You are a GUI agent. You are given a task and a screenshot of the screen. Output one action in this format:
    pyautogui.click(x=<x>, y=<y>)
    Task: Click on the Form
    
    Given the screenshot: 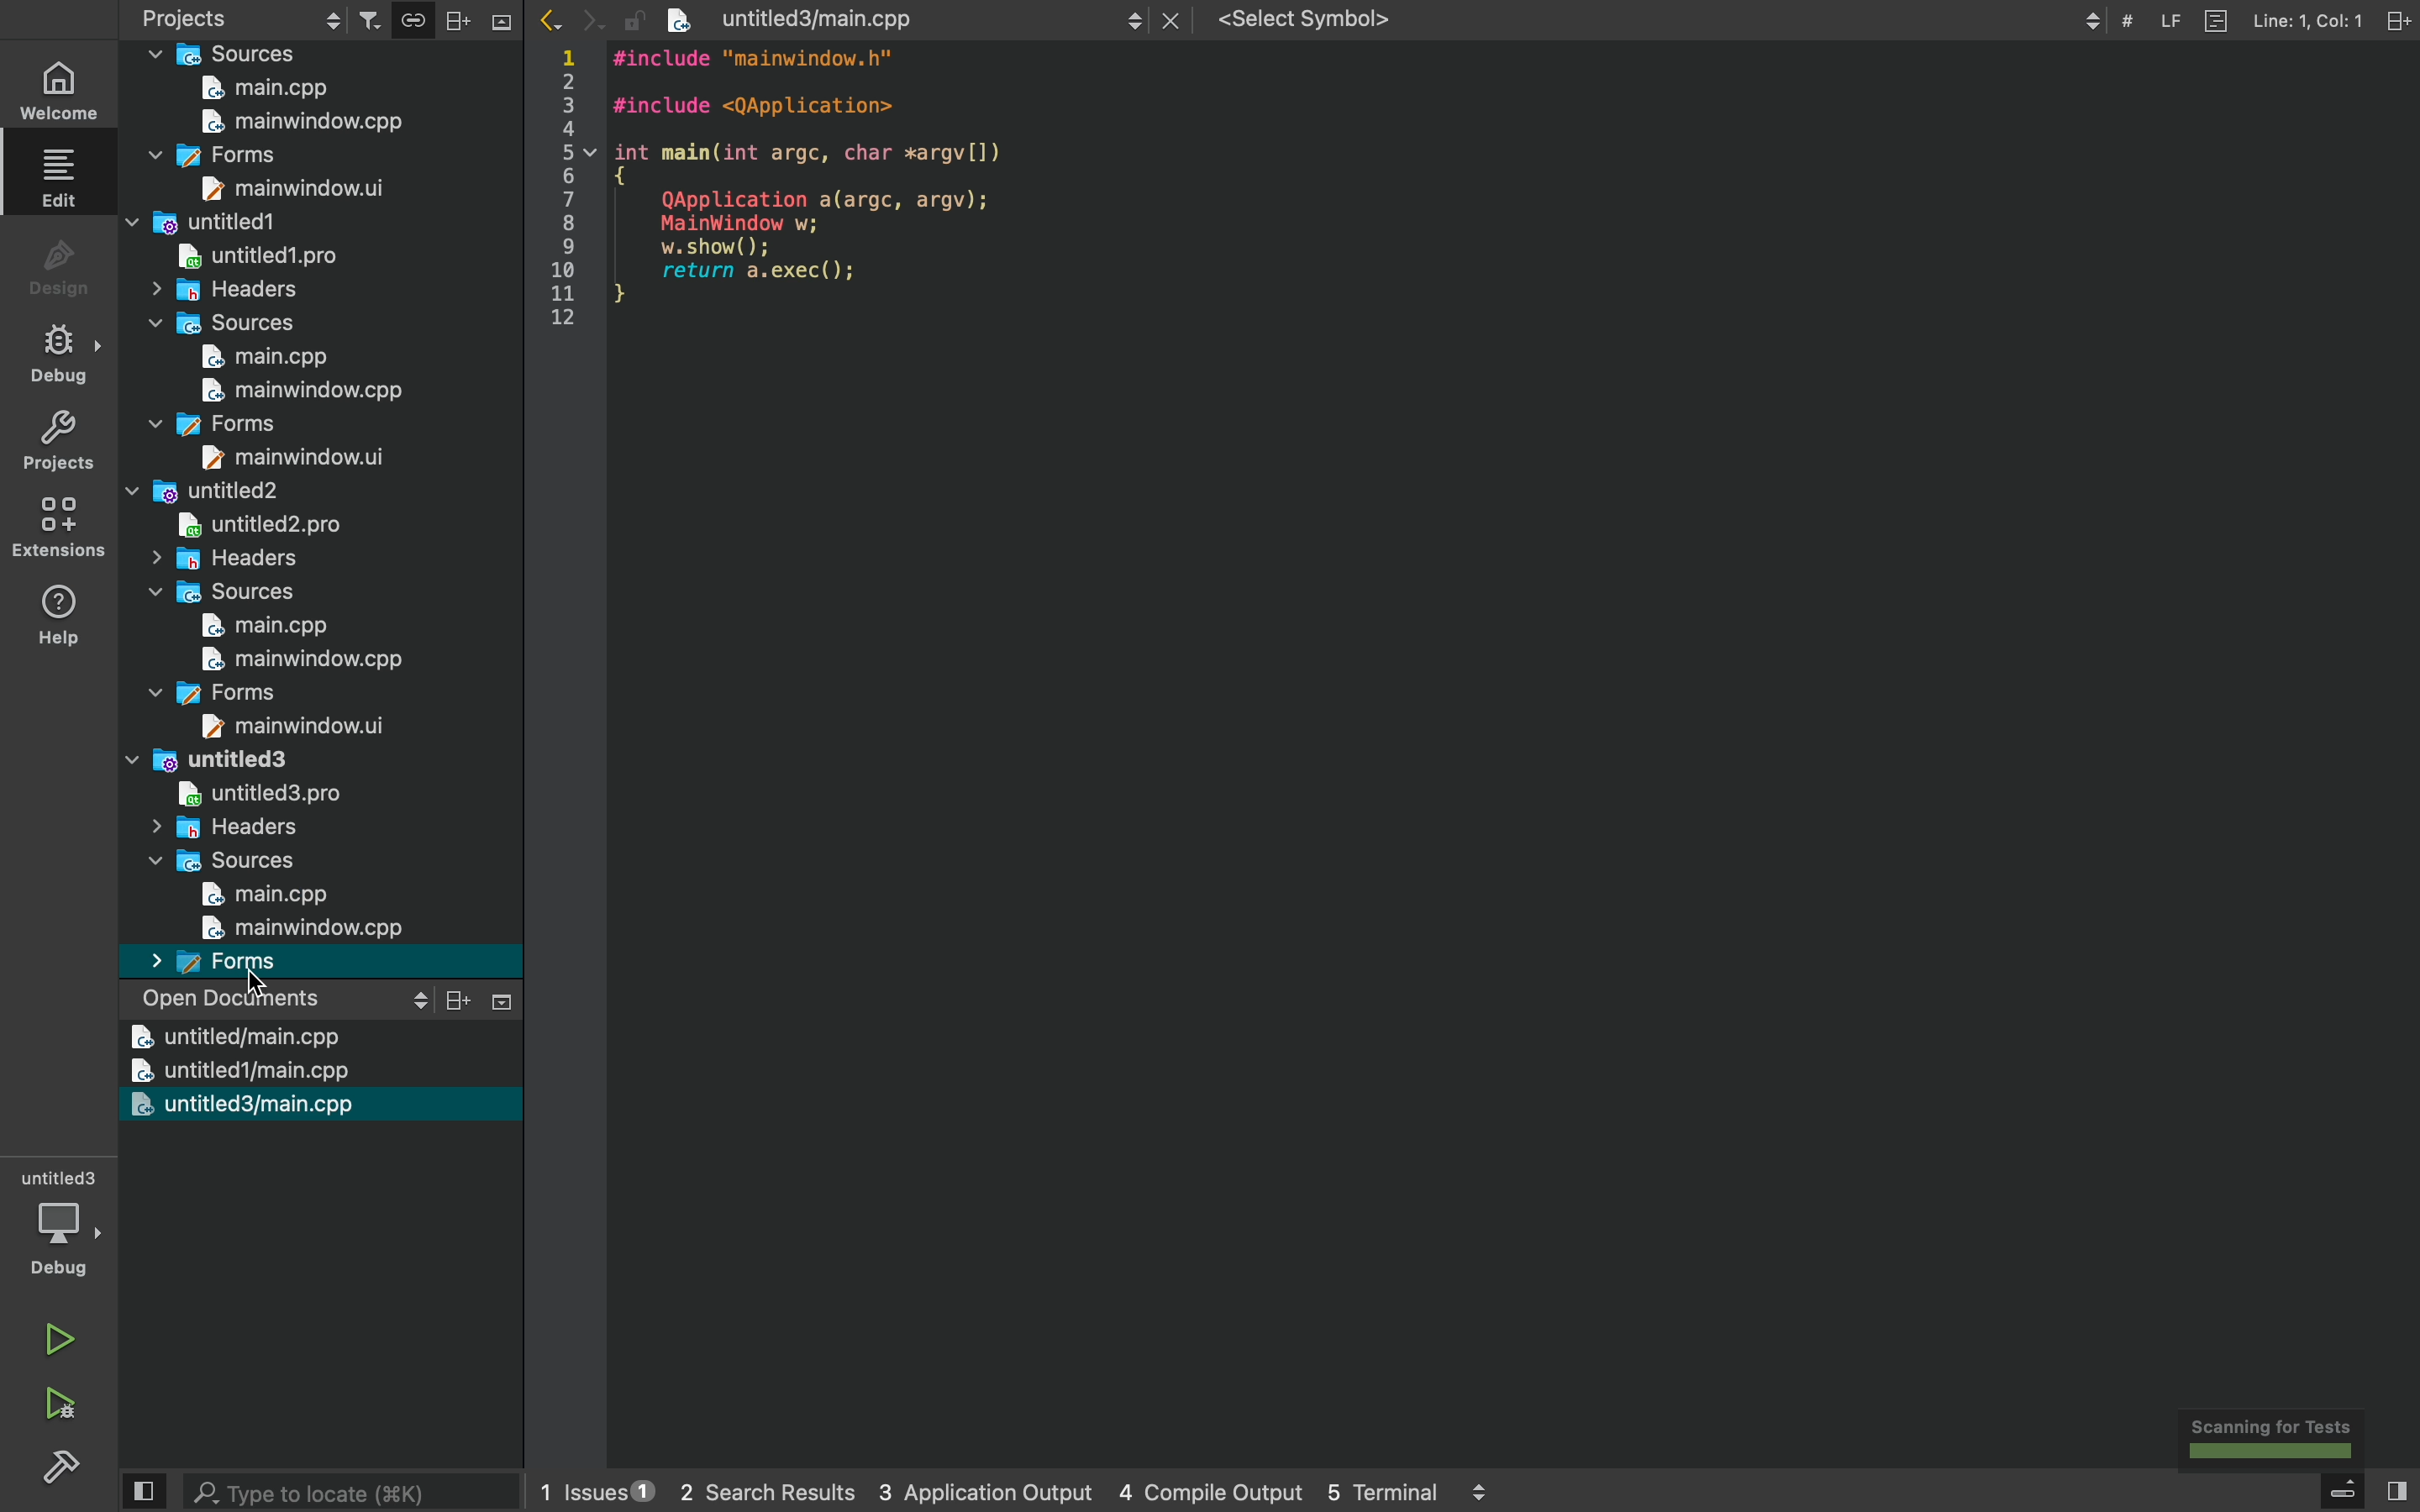 What is the action you would take?
    pyautogui.click(x=210, y=158)
    